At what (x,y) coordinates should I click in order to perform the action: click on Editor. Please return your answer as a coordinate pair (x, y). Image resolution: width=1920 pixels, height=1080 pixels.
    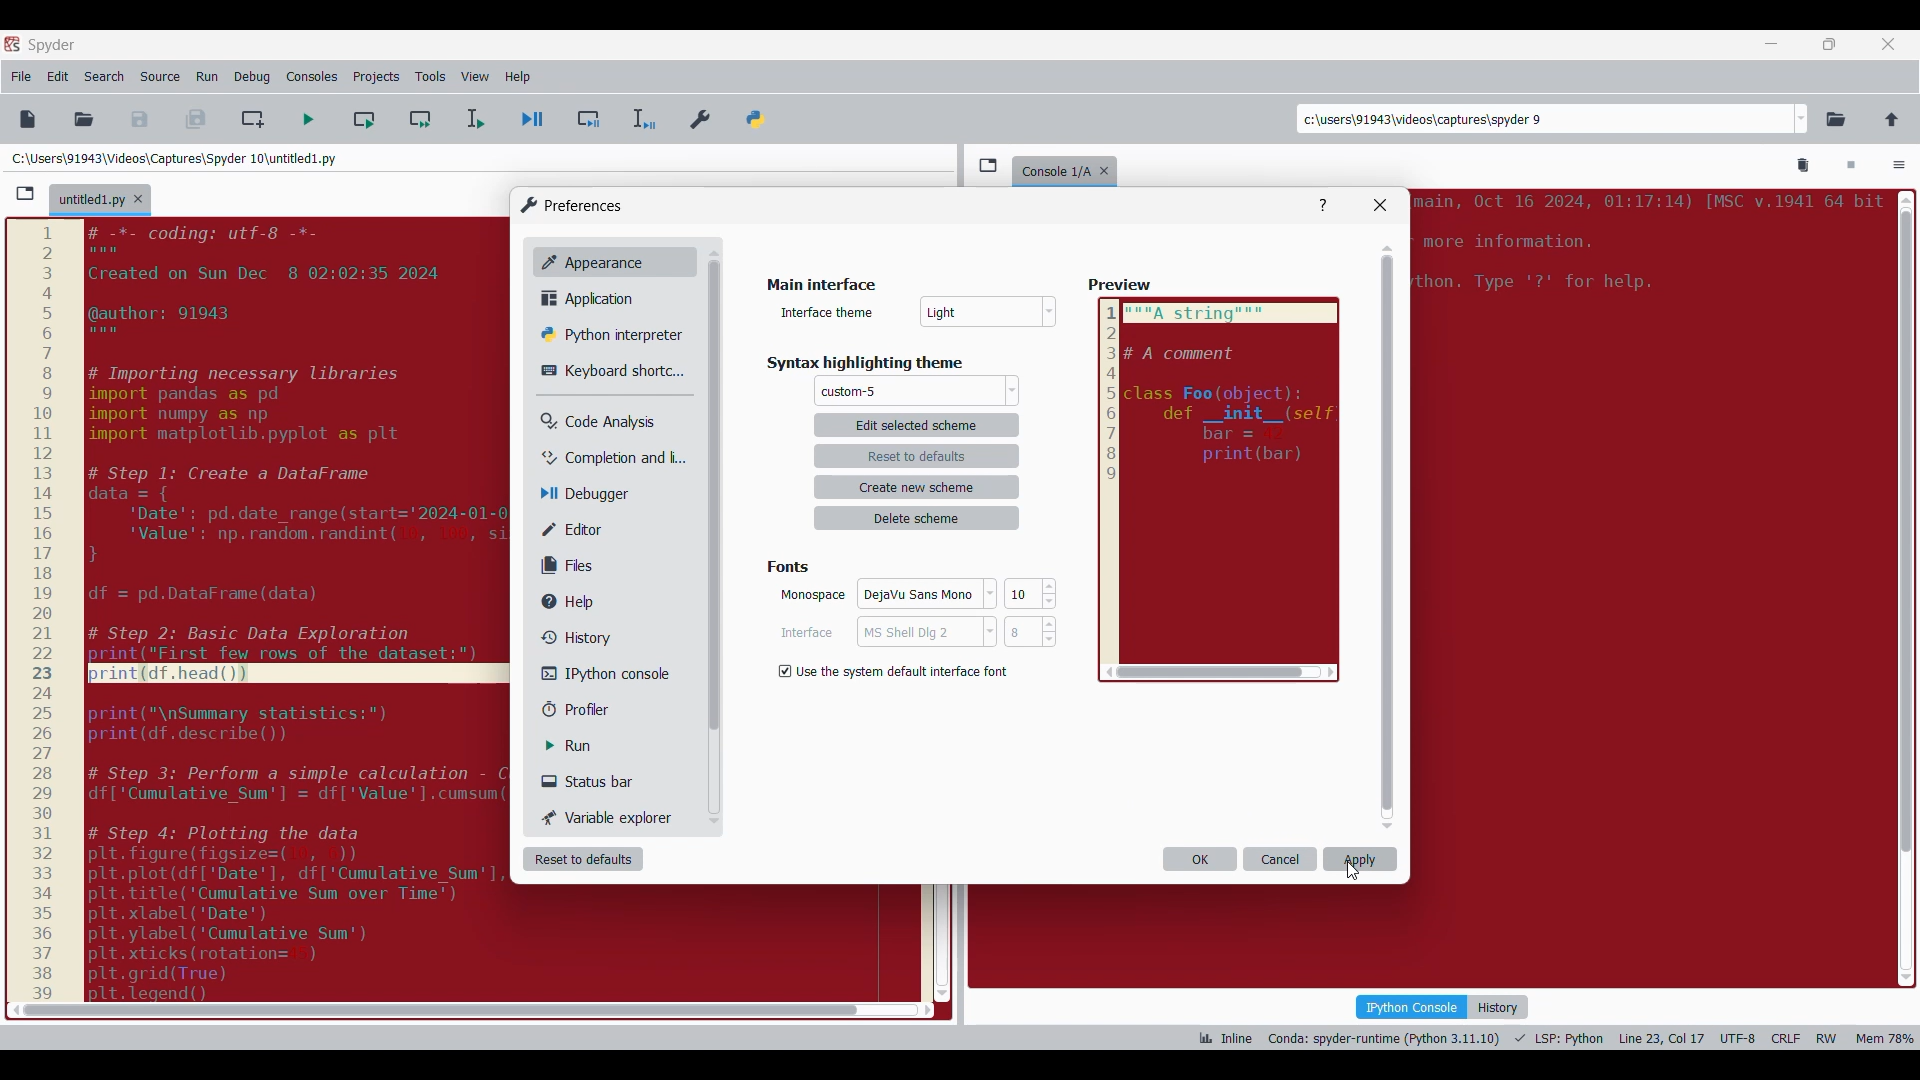
    Looking at the image, I should click on (586, 529).